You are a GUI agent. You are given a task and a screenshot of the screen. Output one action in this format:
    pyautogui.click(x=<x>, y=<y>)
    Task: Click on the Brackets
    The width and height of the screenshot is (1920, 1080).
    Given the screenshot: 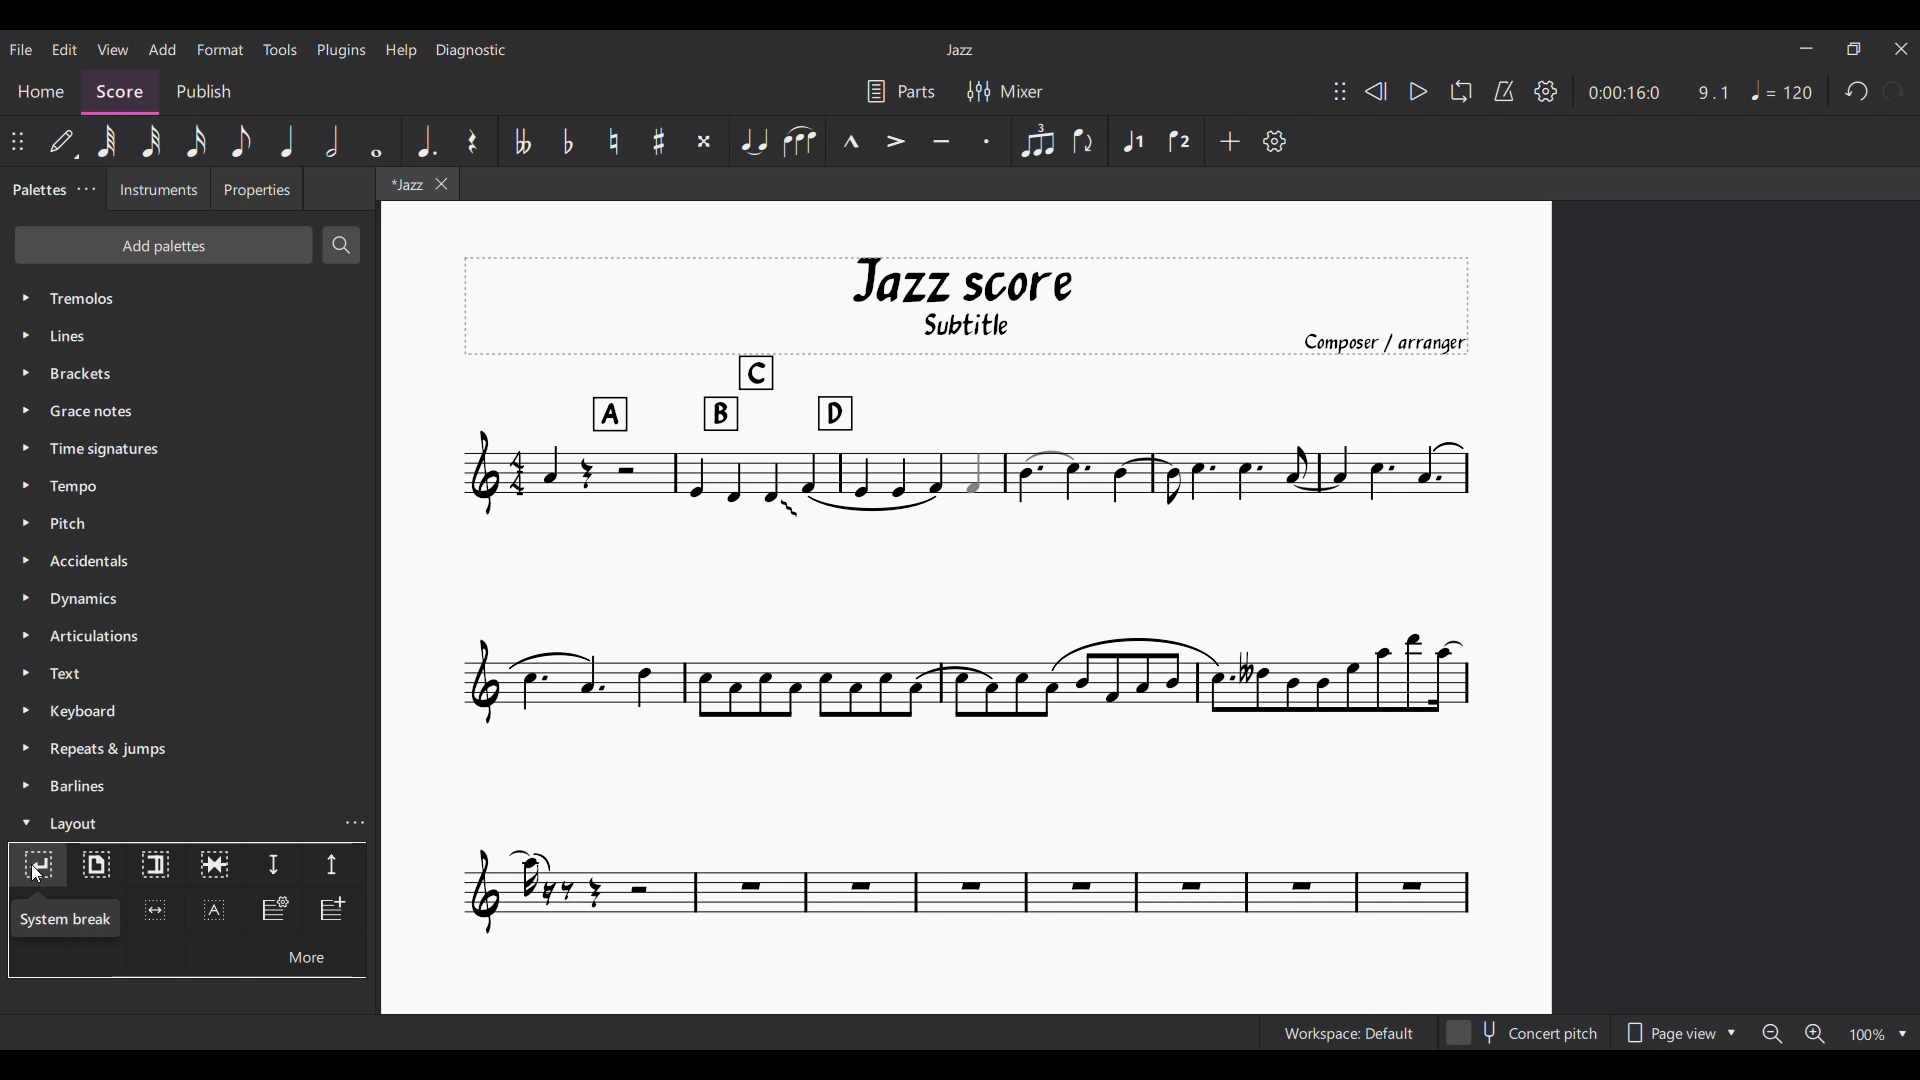 What is the action you would take?
    pyautogui.click(x=190, y=373)
    